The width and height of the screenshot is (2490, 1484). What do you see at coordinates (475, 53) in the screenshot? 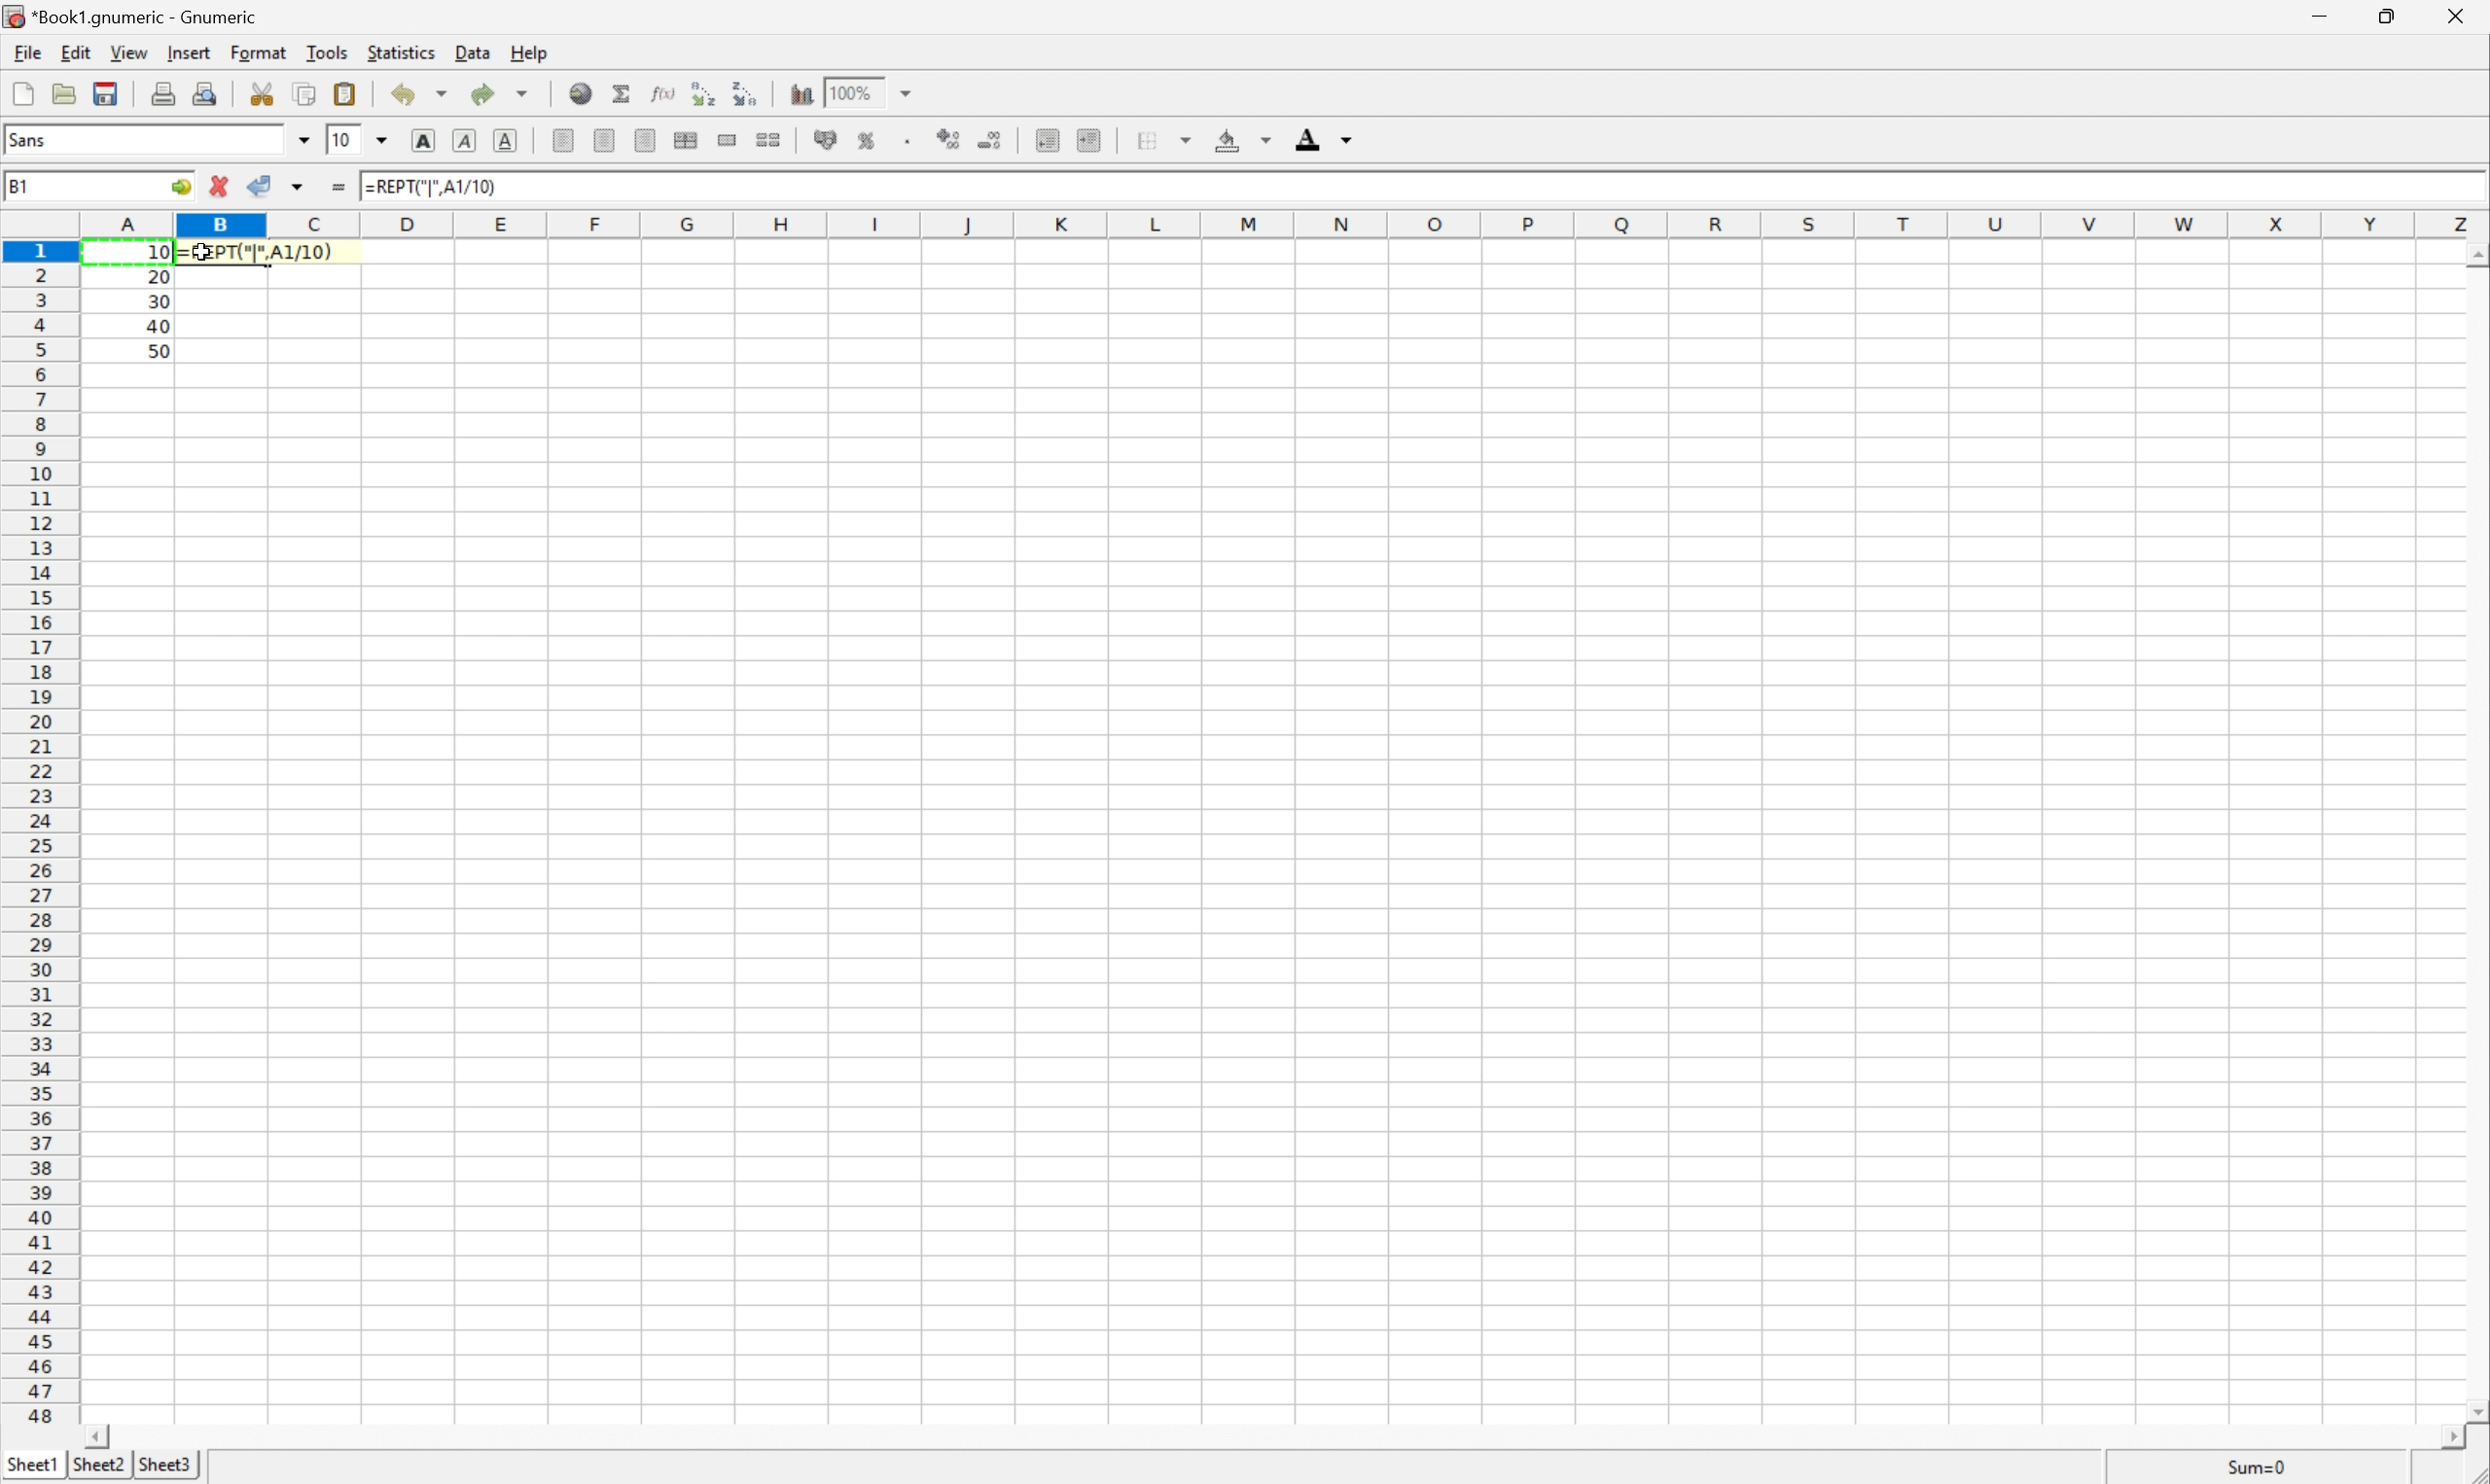
I see `Data` at bounding box center [475, 53].